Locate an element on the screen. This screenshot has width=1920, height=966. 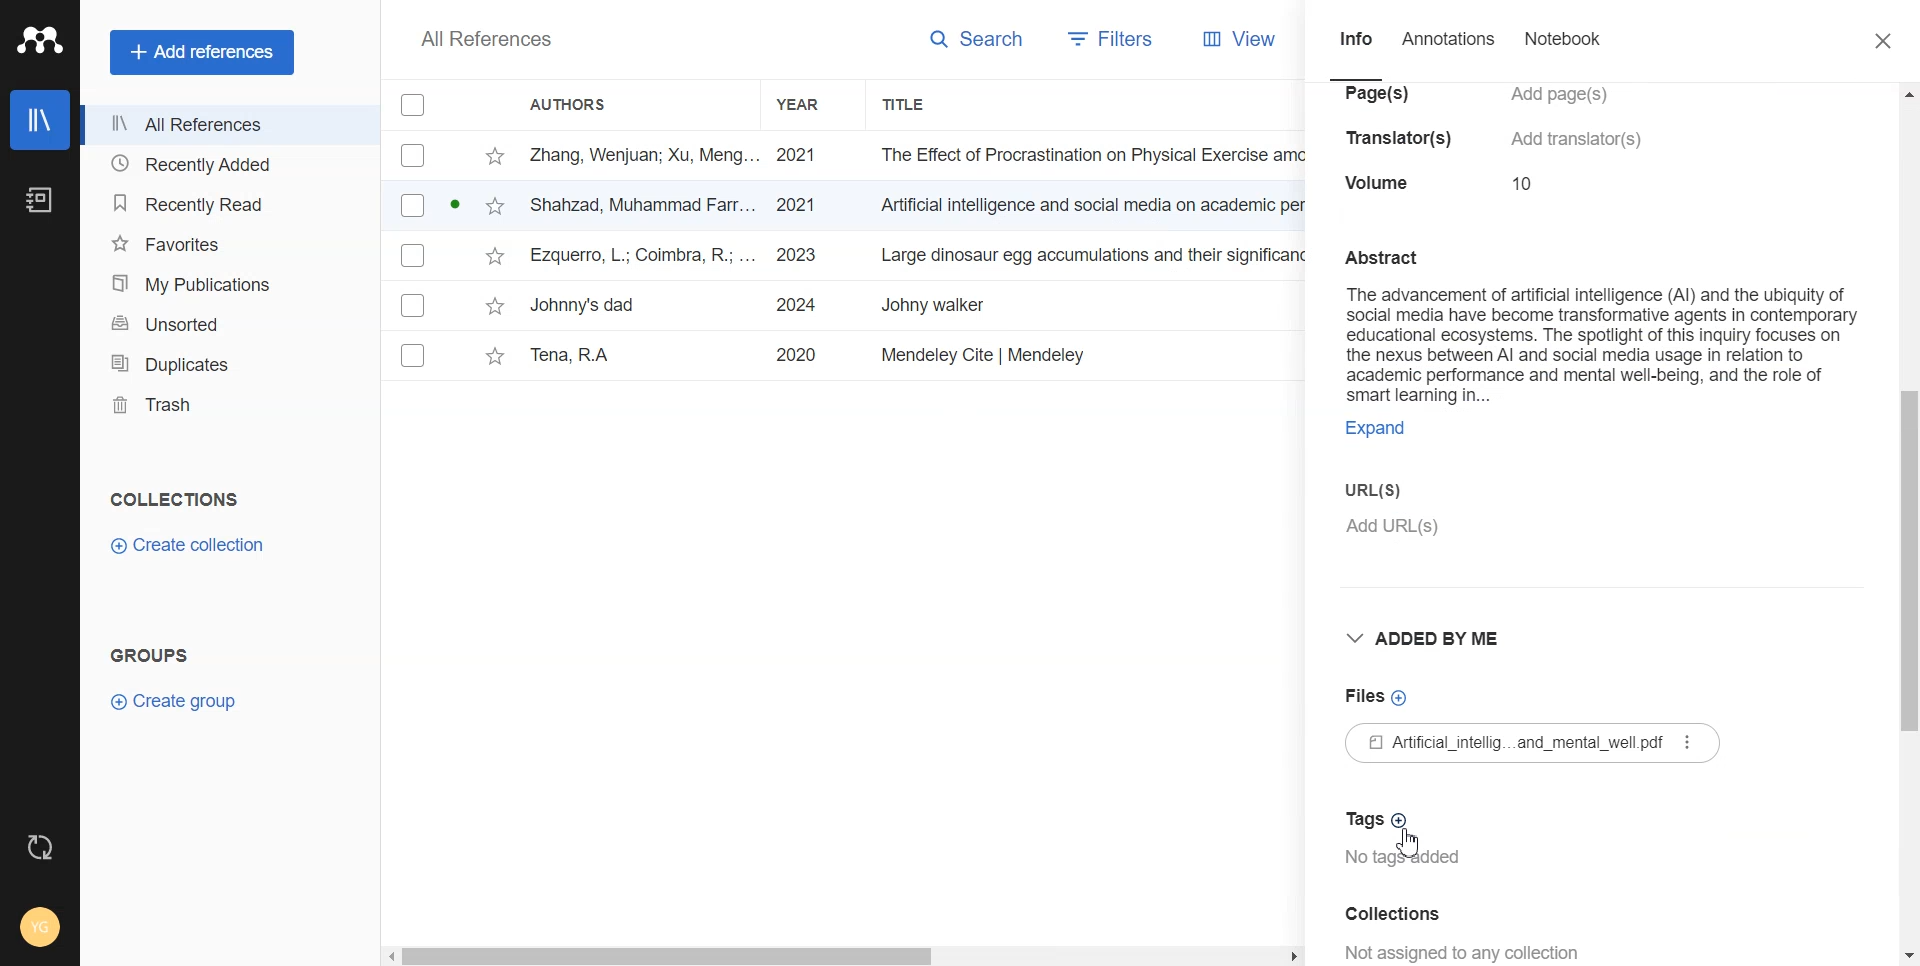
File is located at coordinates (846, 206).